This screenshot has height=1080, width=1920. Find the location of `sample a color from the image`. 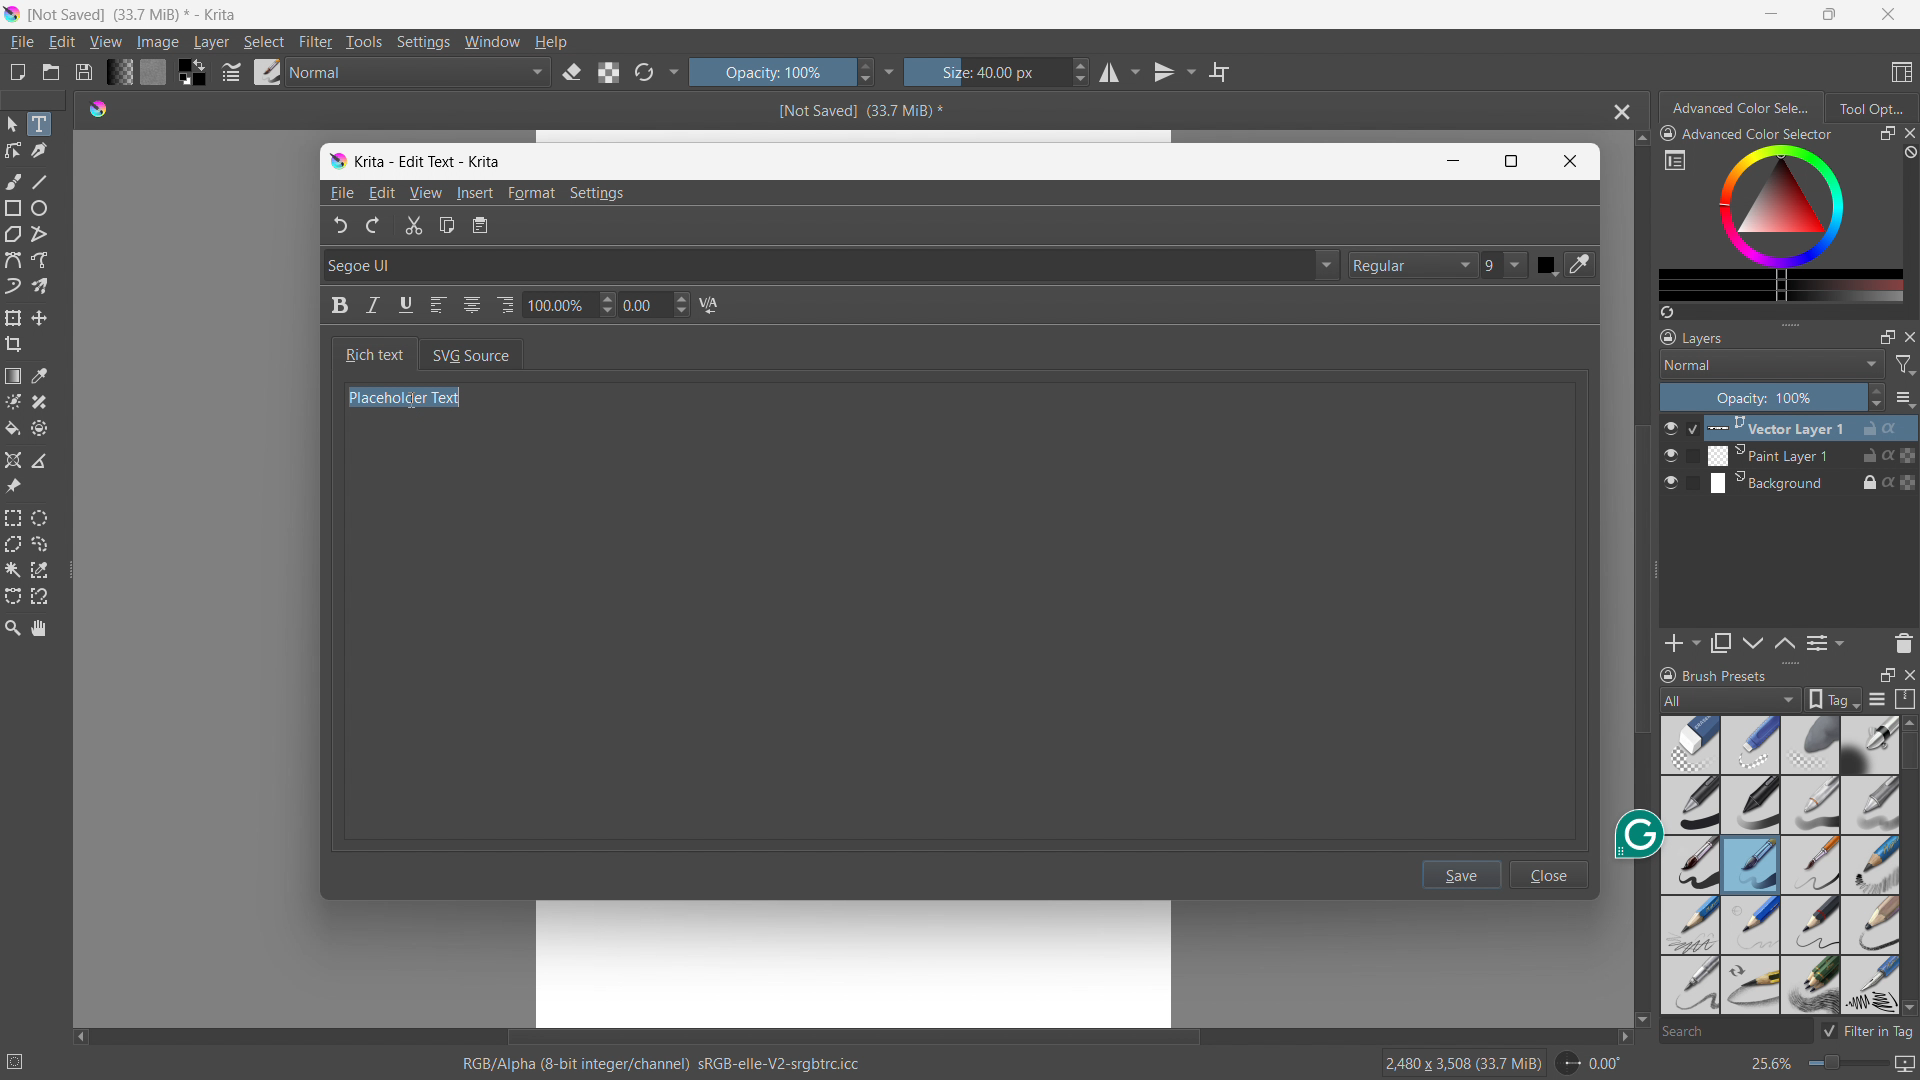

sample a color from the image is located at coordinates (40, 376).